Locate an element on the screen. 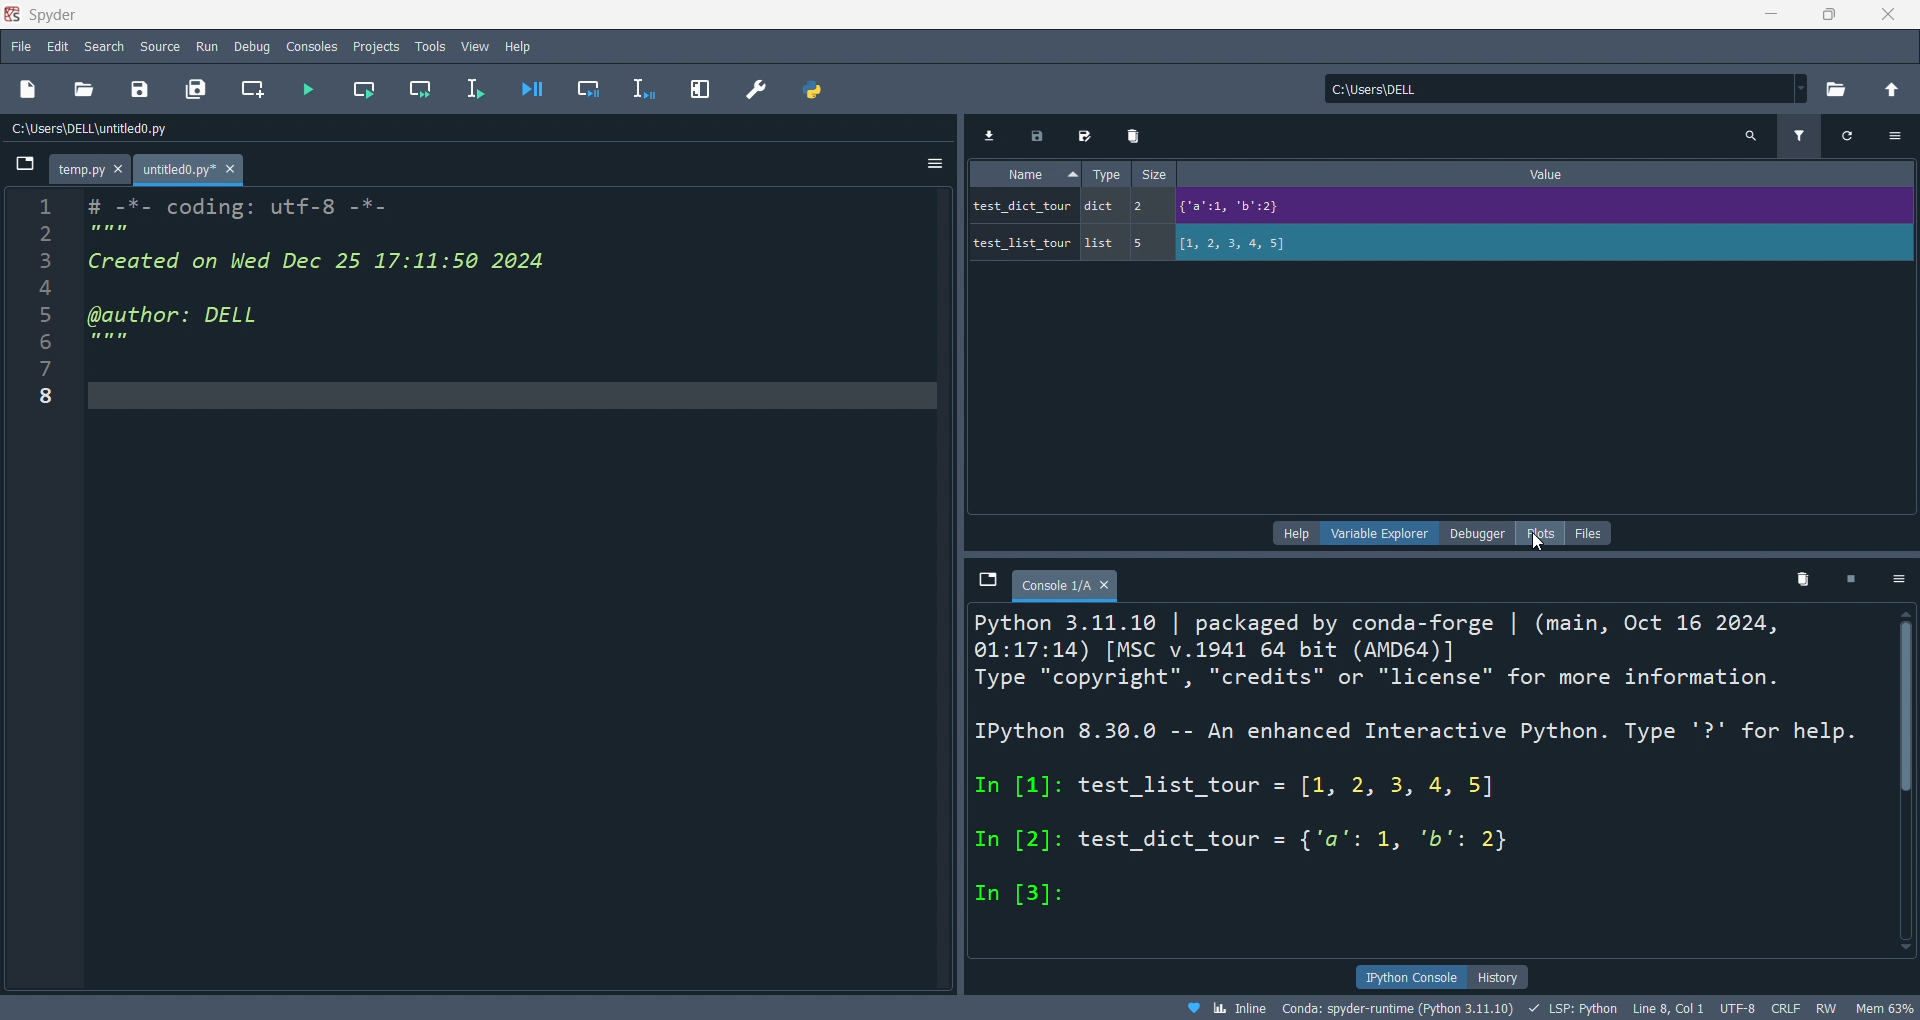 Image resolution: width=1920 pixels, height=1020 pixels. tools is located at coordinates (430, 45).